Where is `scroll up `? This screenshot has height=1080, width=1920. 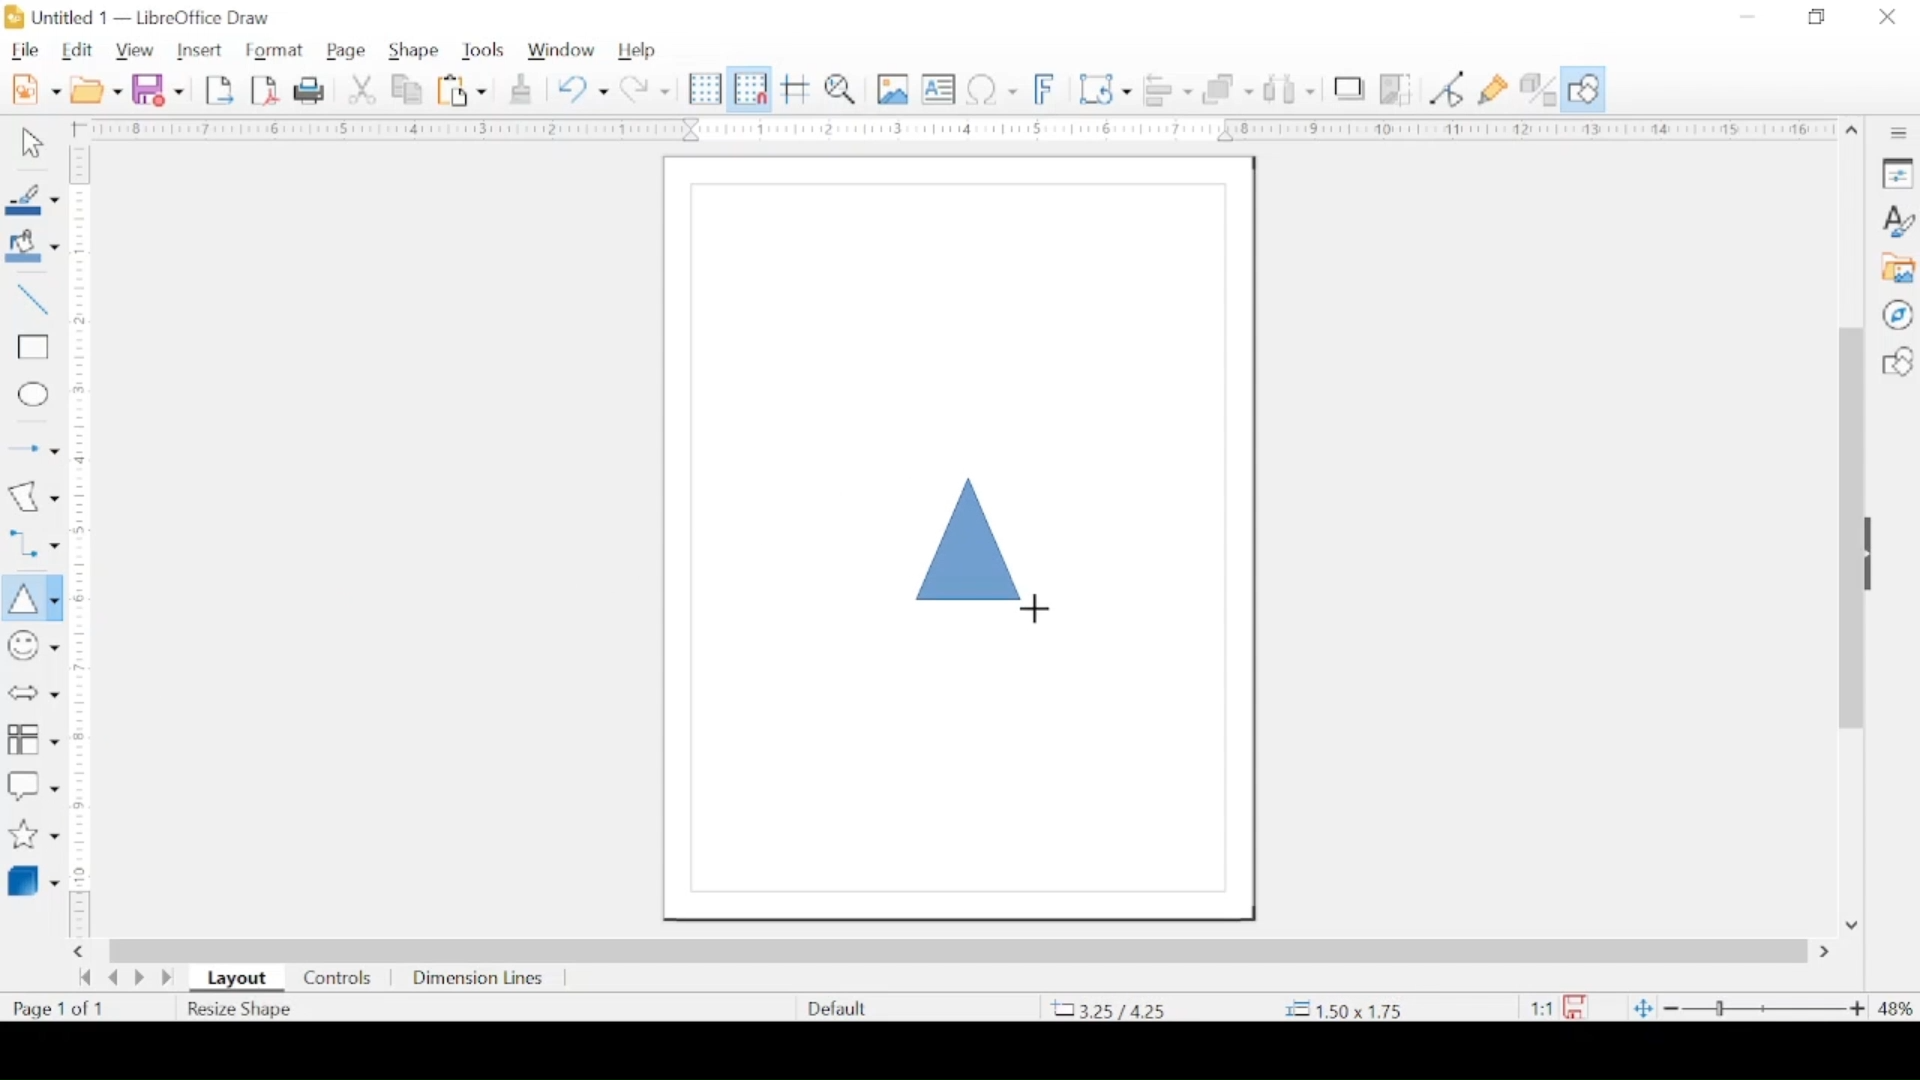
scroll up  is located at coordinates (1852, 131).